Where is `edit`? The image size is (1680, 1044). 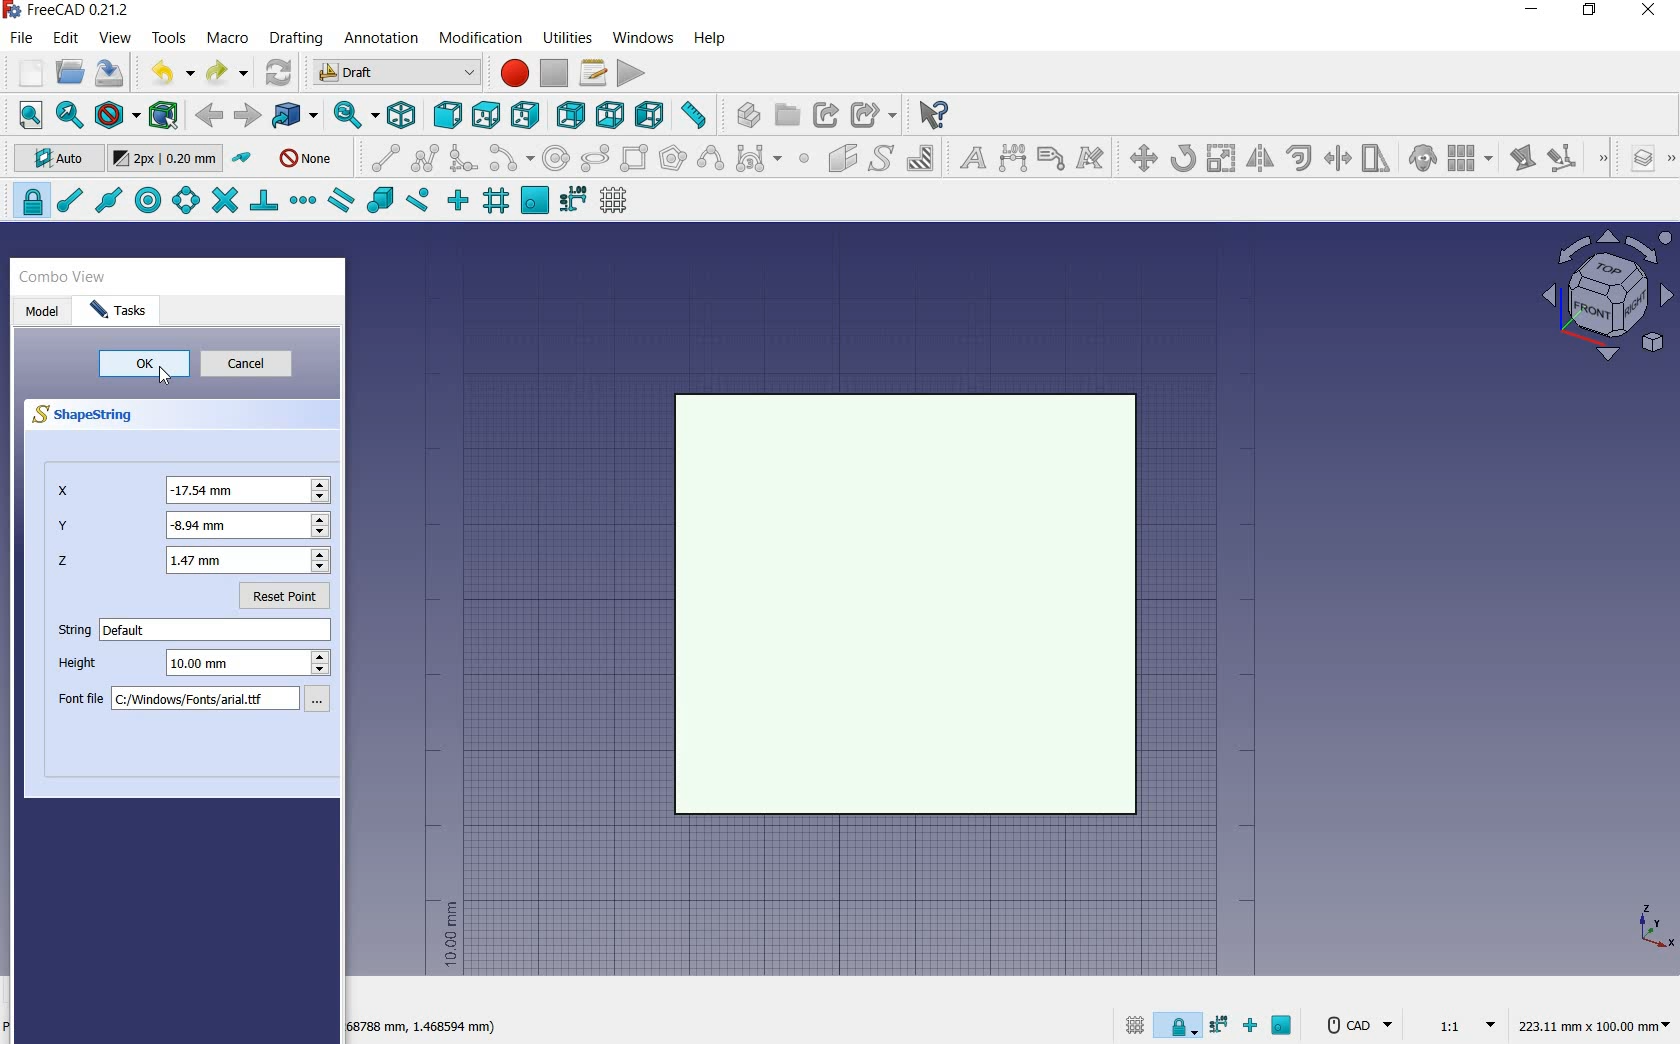 edit is located at coordinates (67, 39).